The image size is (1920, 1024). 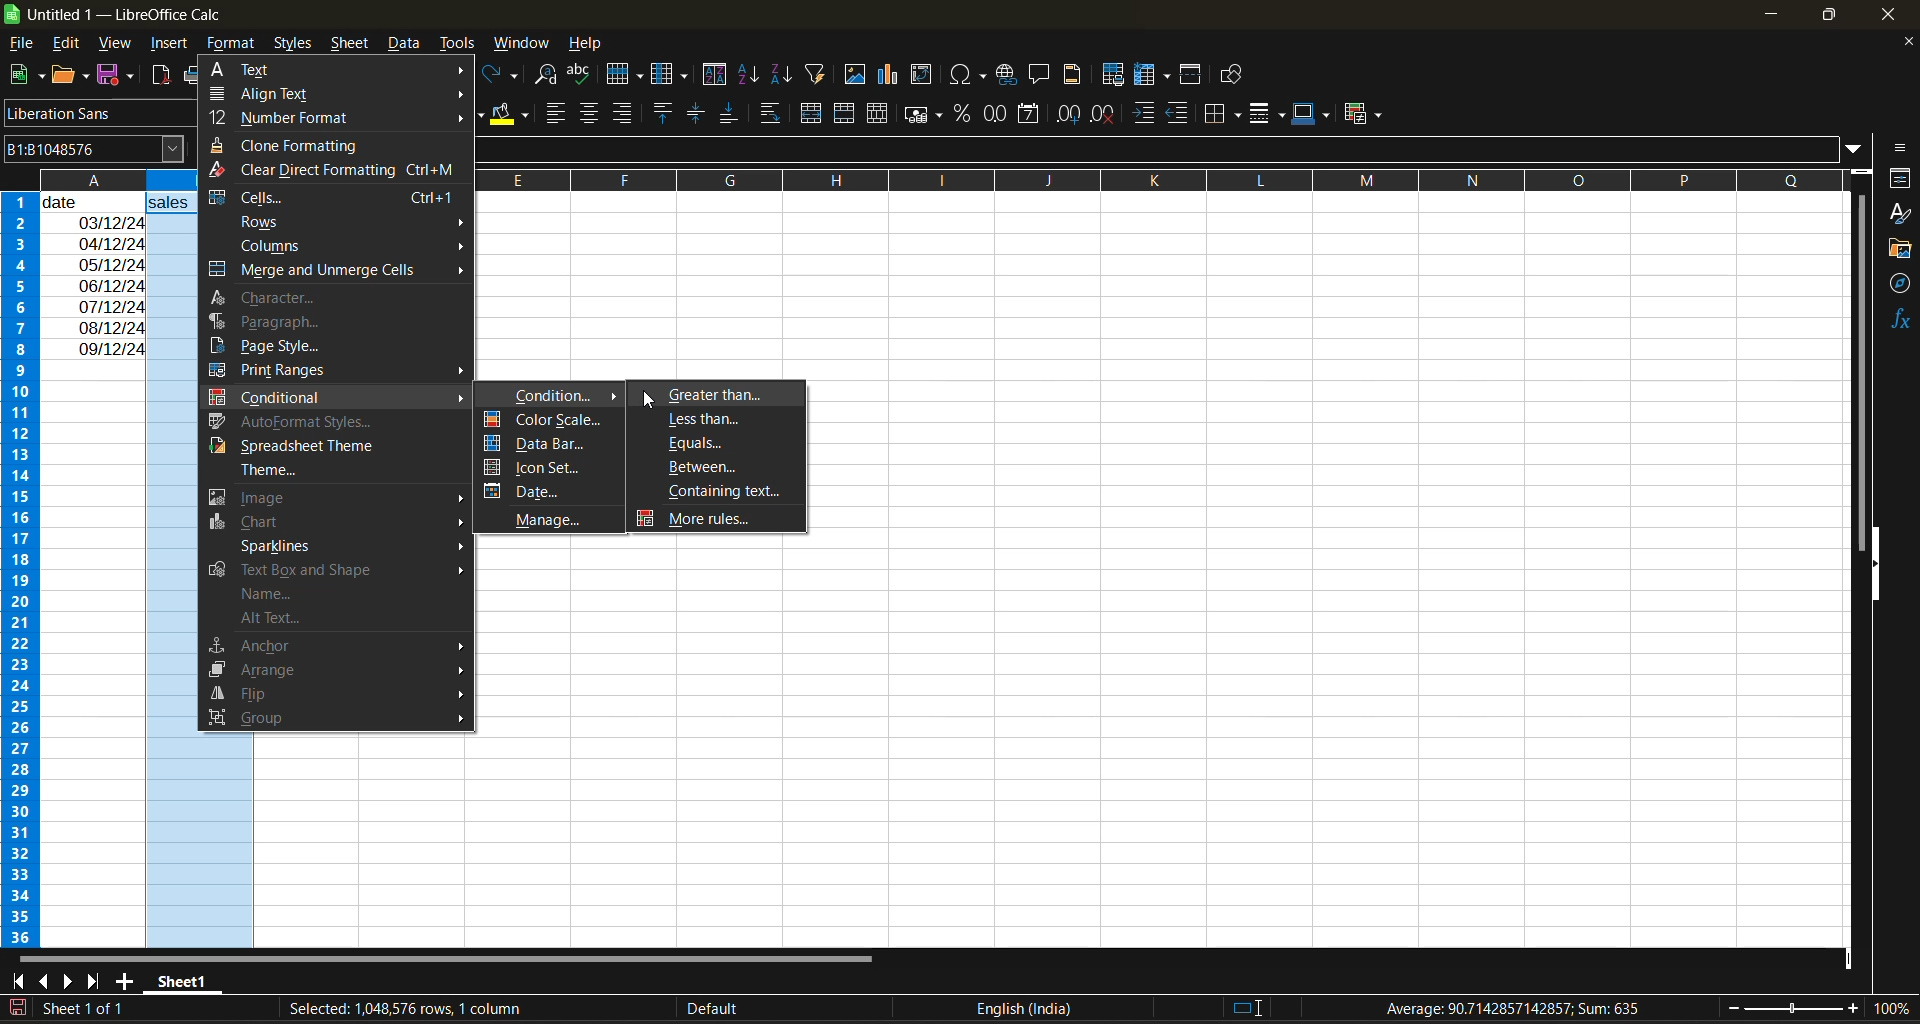 What do you see at coordinates (339, 371) in the screenshot?
I see `print ranges` at bounding box center [339, 371].